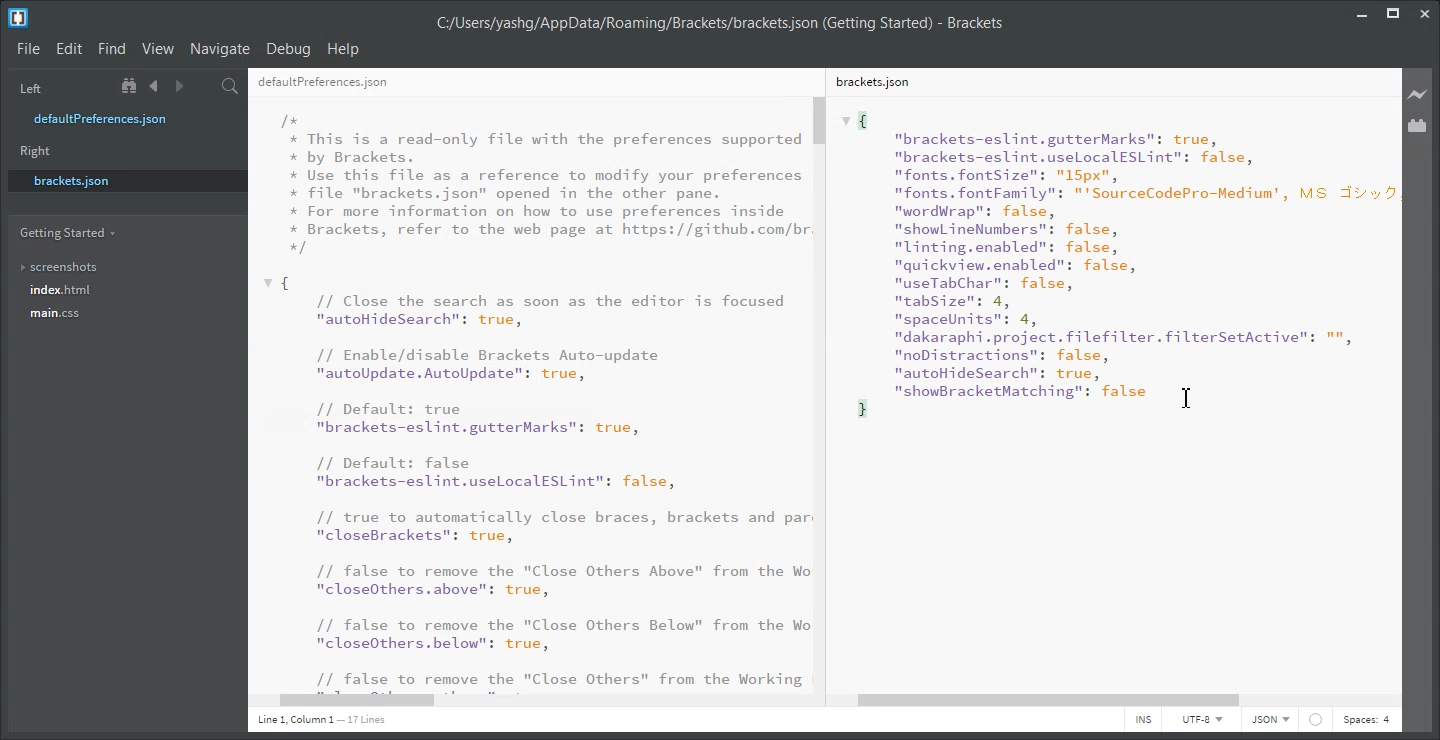  What do you see at coordinates (154, 86) in the screenshot?
I see `Navigate Backward` at bounding box center [154, 86].